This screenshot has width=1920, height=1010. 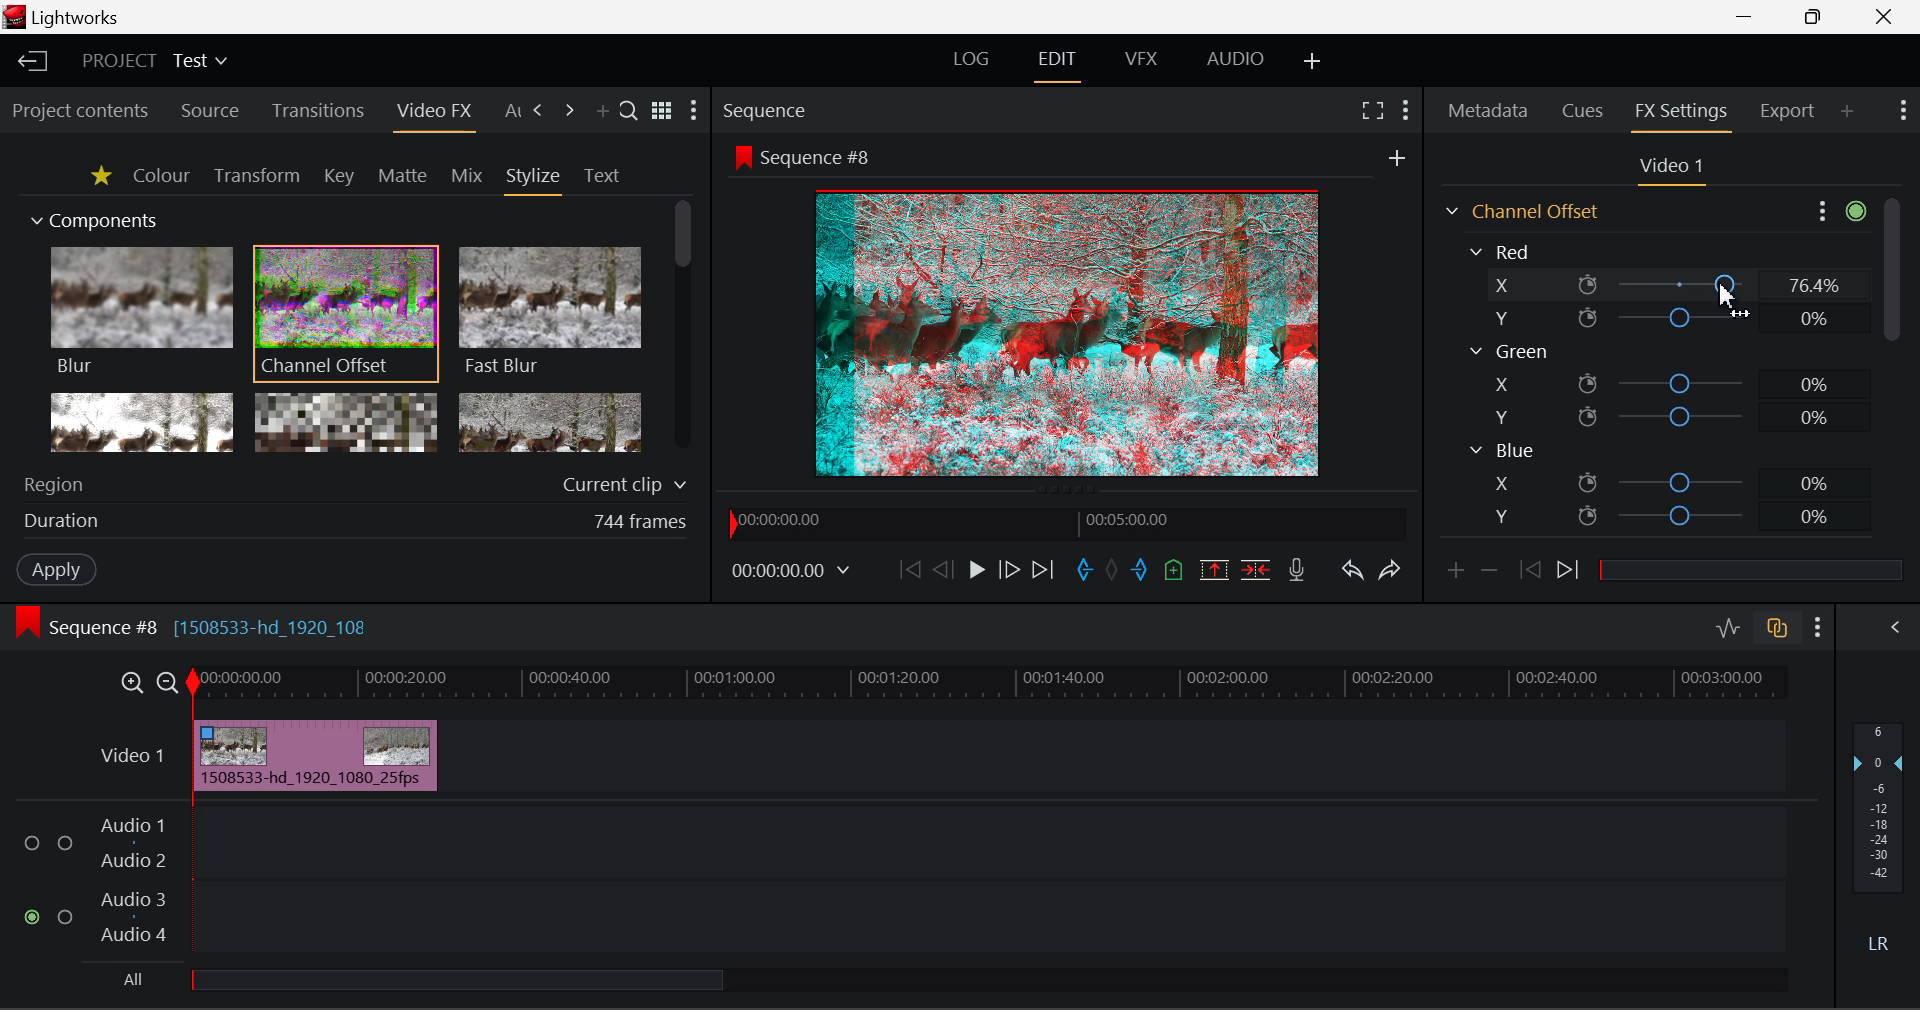 What do you see at coordinates (899, 882) in the screenshot?
I see `Audio Input Field` at bounding box center [899, 882].